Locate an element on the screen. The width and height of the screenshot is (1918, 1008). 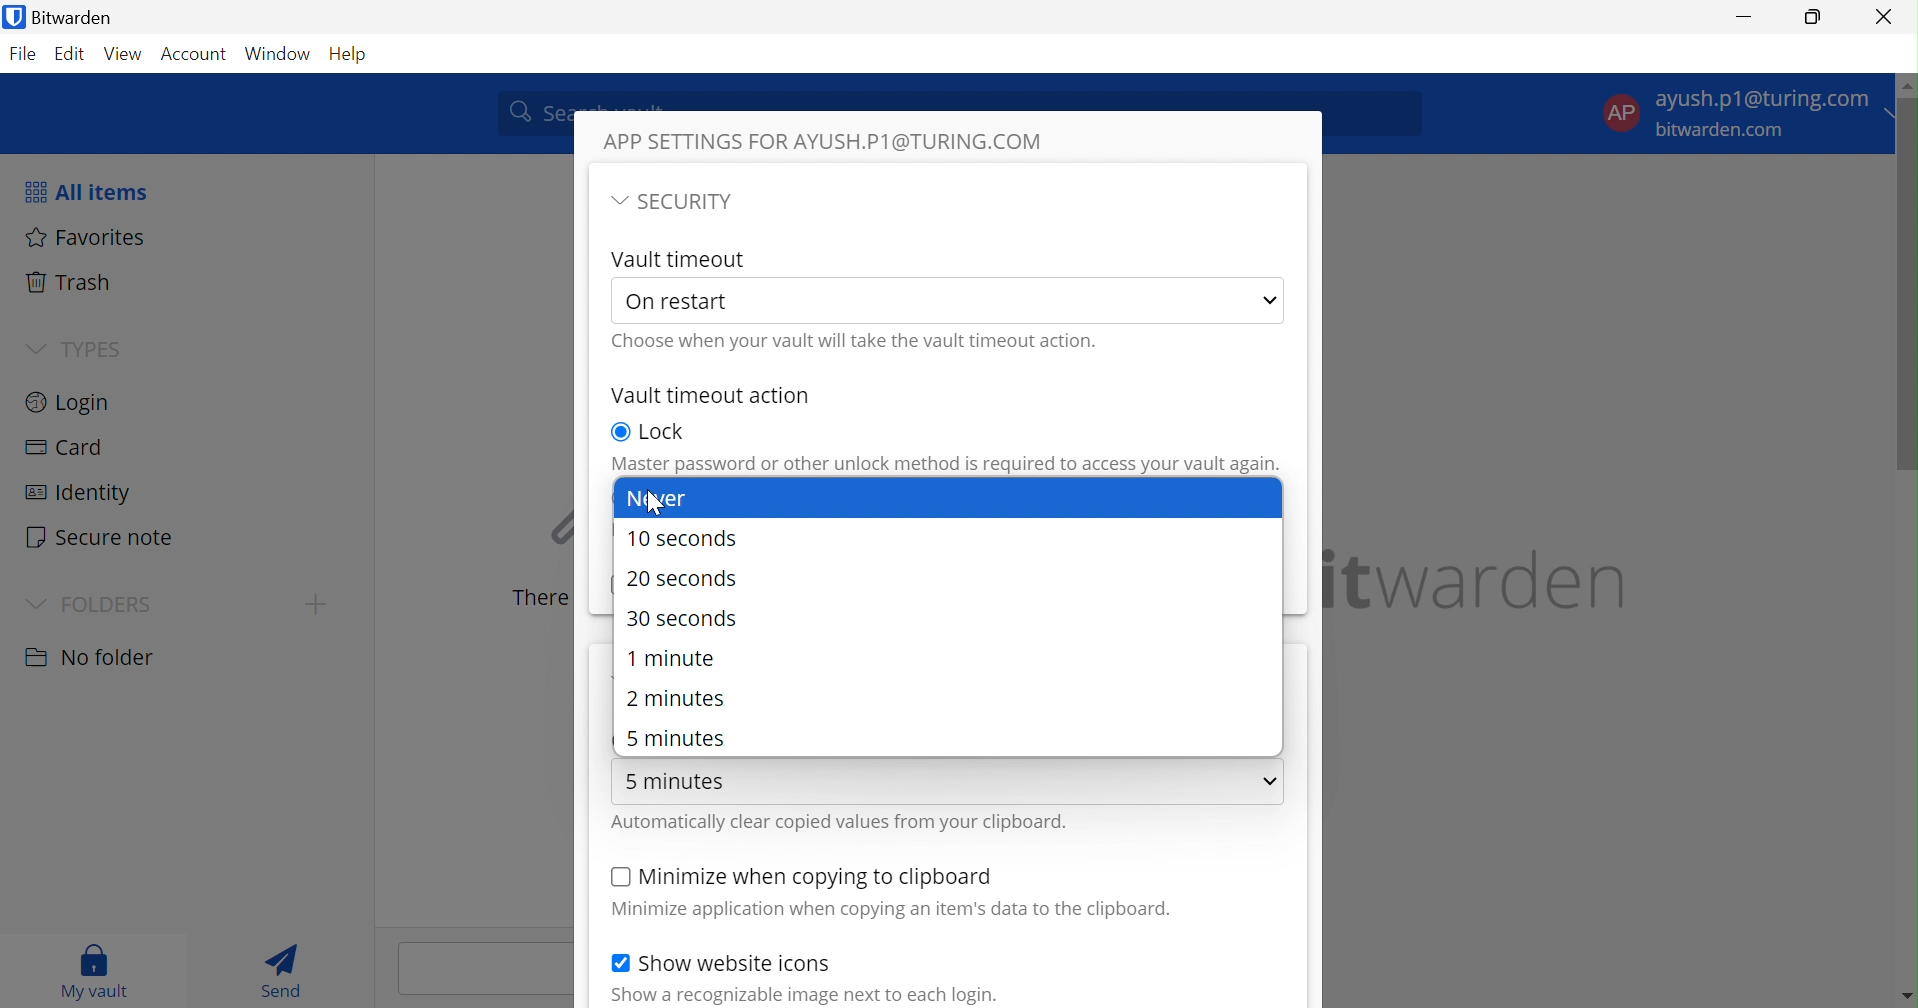
Drop Down is located at coordinates (34, 606).